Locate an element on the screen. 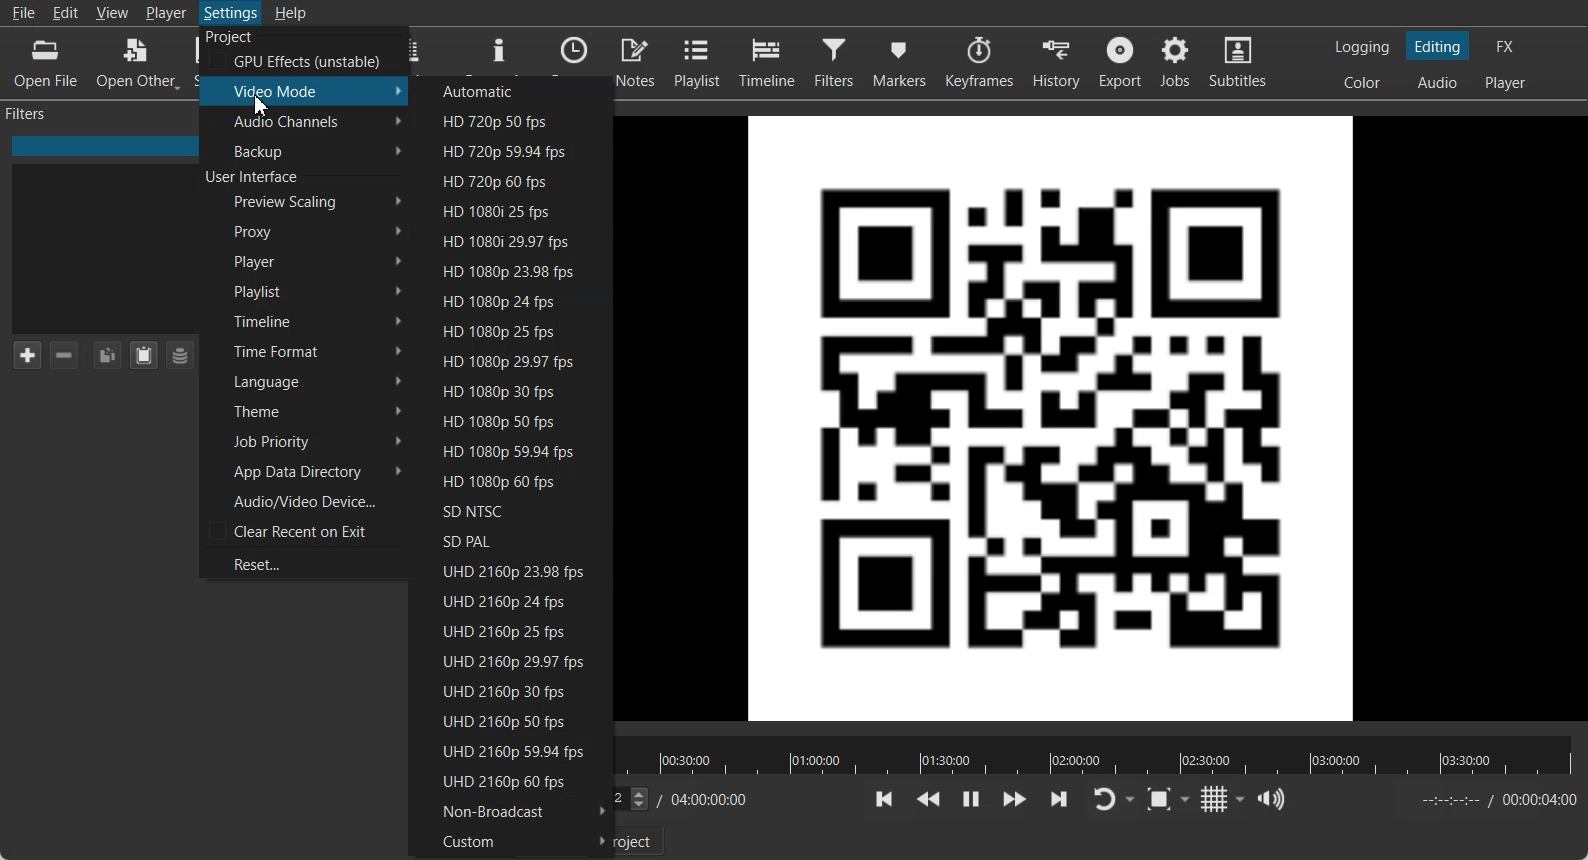 Image resolution: width=1588 pixels, height=860 pixels. Cursor is located at coordinates (261, 106).